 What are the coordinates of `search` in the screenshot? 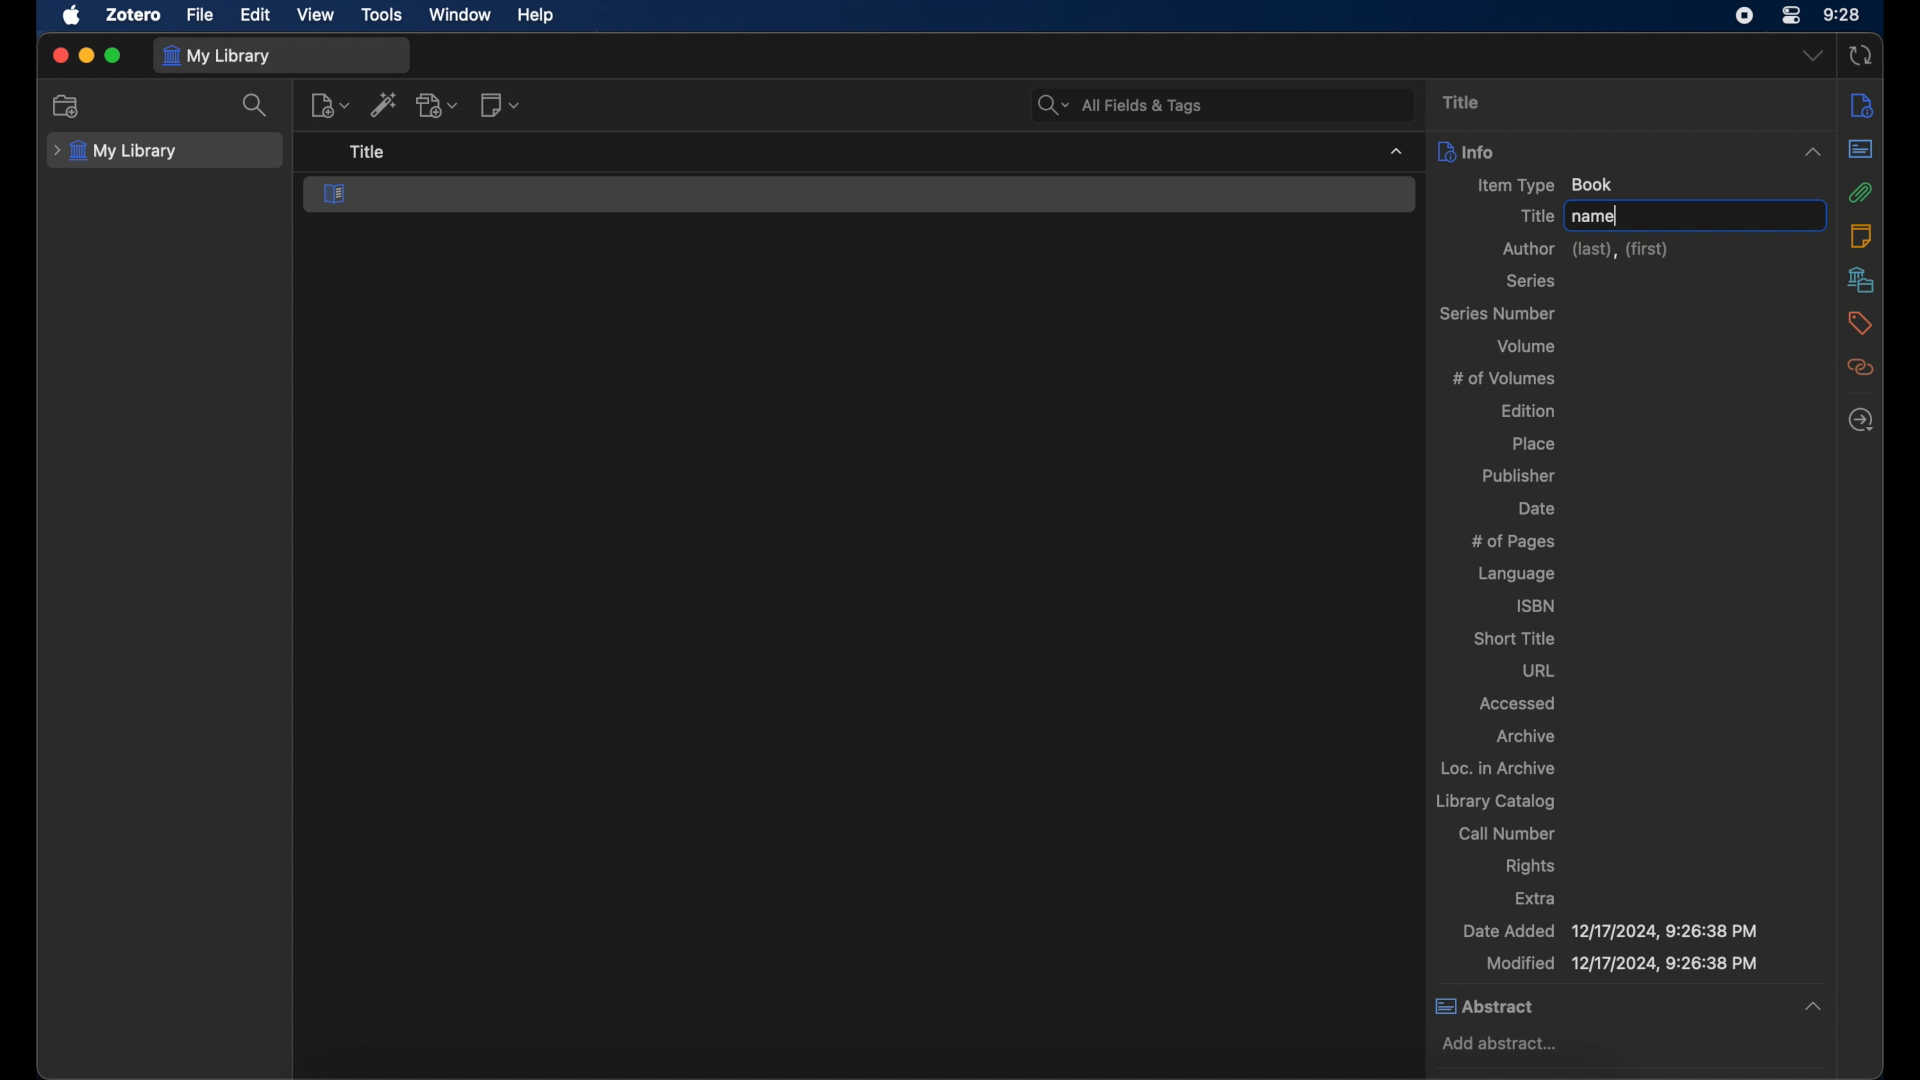 It's located at (258, 104).